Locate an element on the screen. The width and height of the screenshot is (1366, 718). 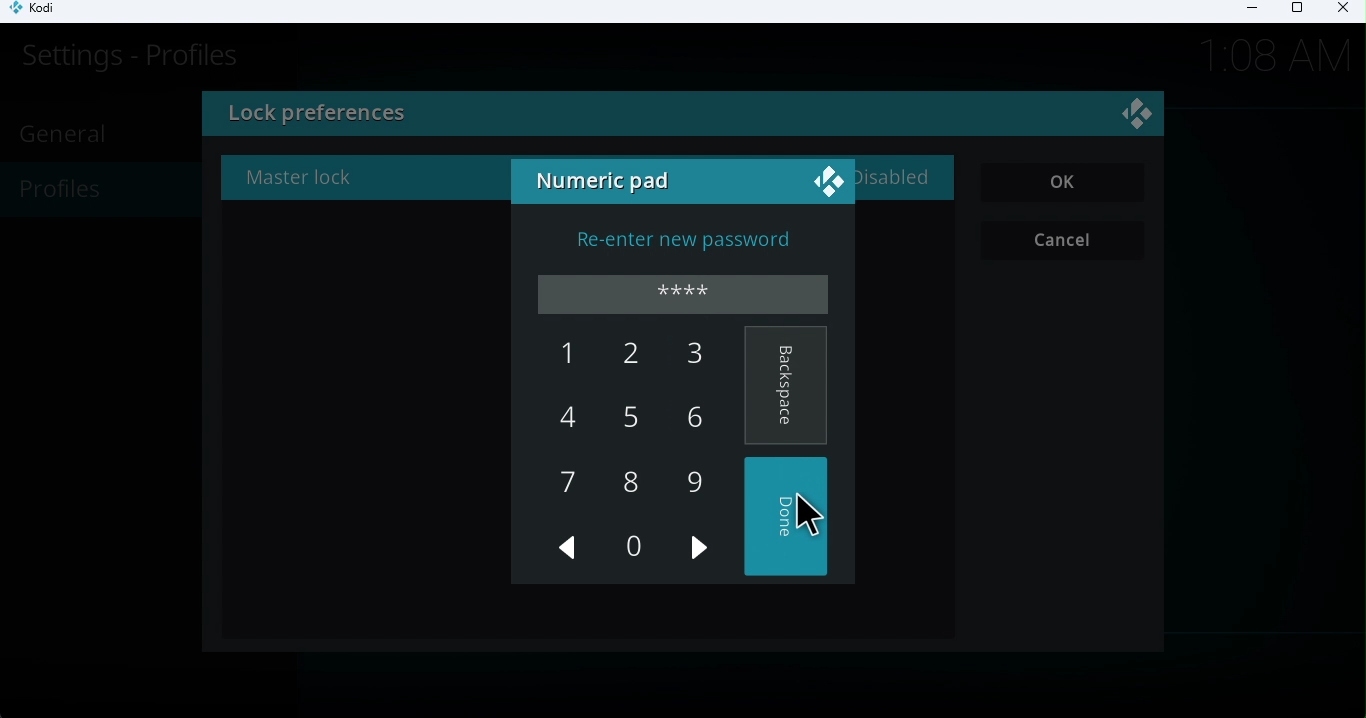
Maximize is located at coordinates (1296, 12).